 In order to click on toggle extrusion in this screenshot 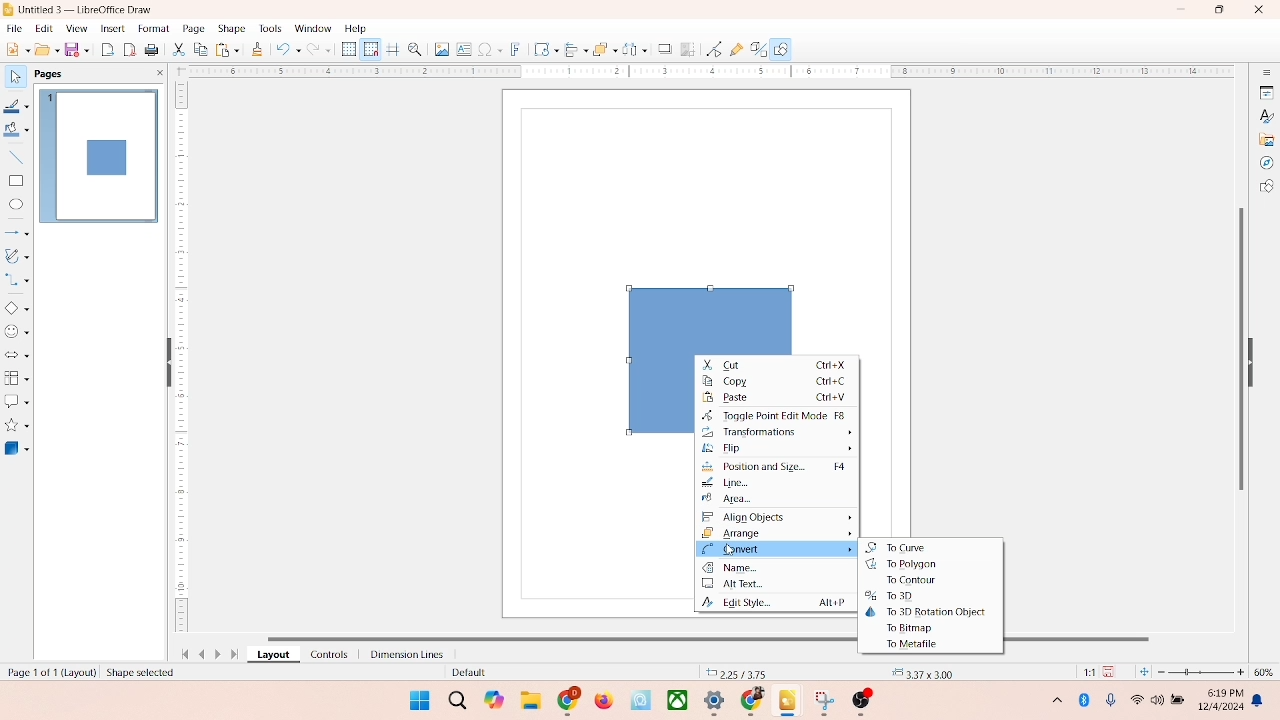, I will do `click(753, 50)`.